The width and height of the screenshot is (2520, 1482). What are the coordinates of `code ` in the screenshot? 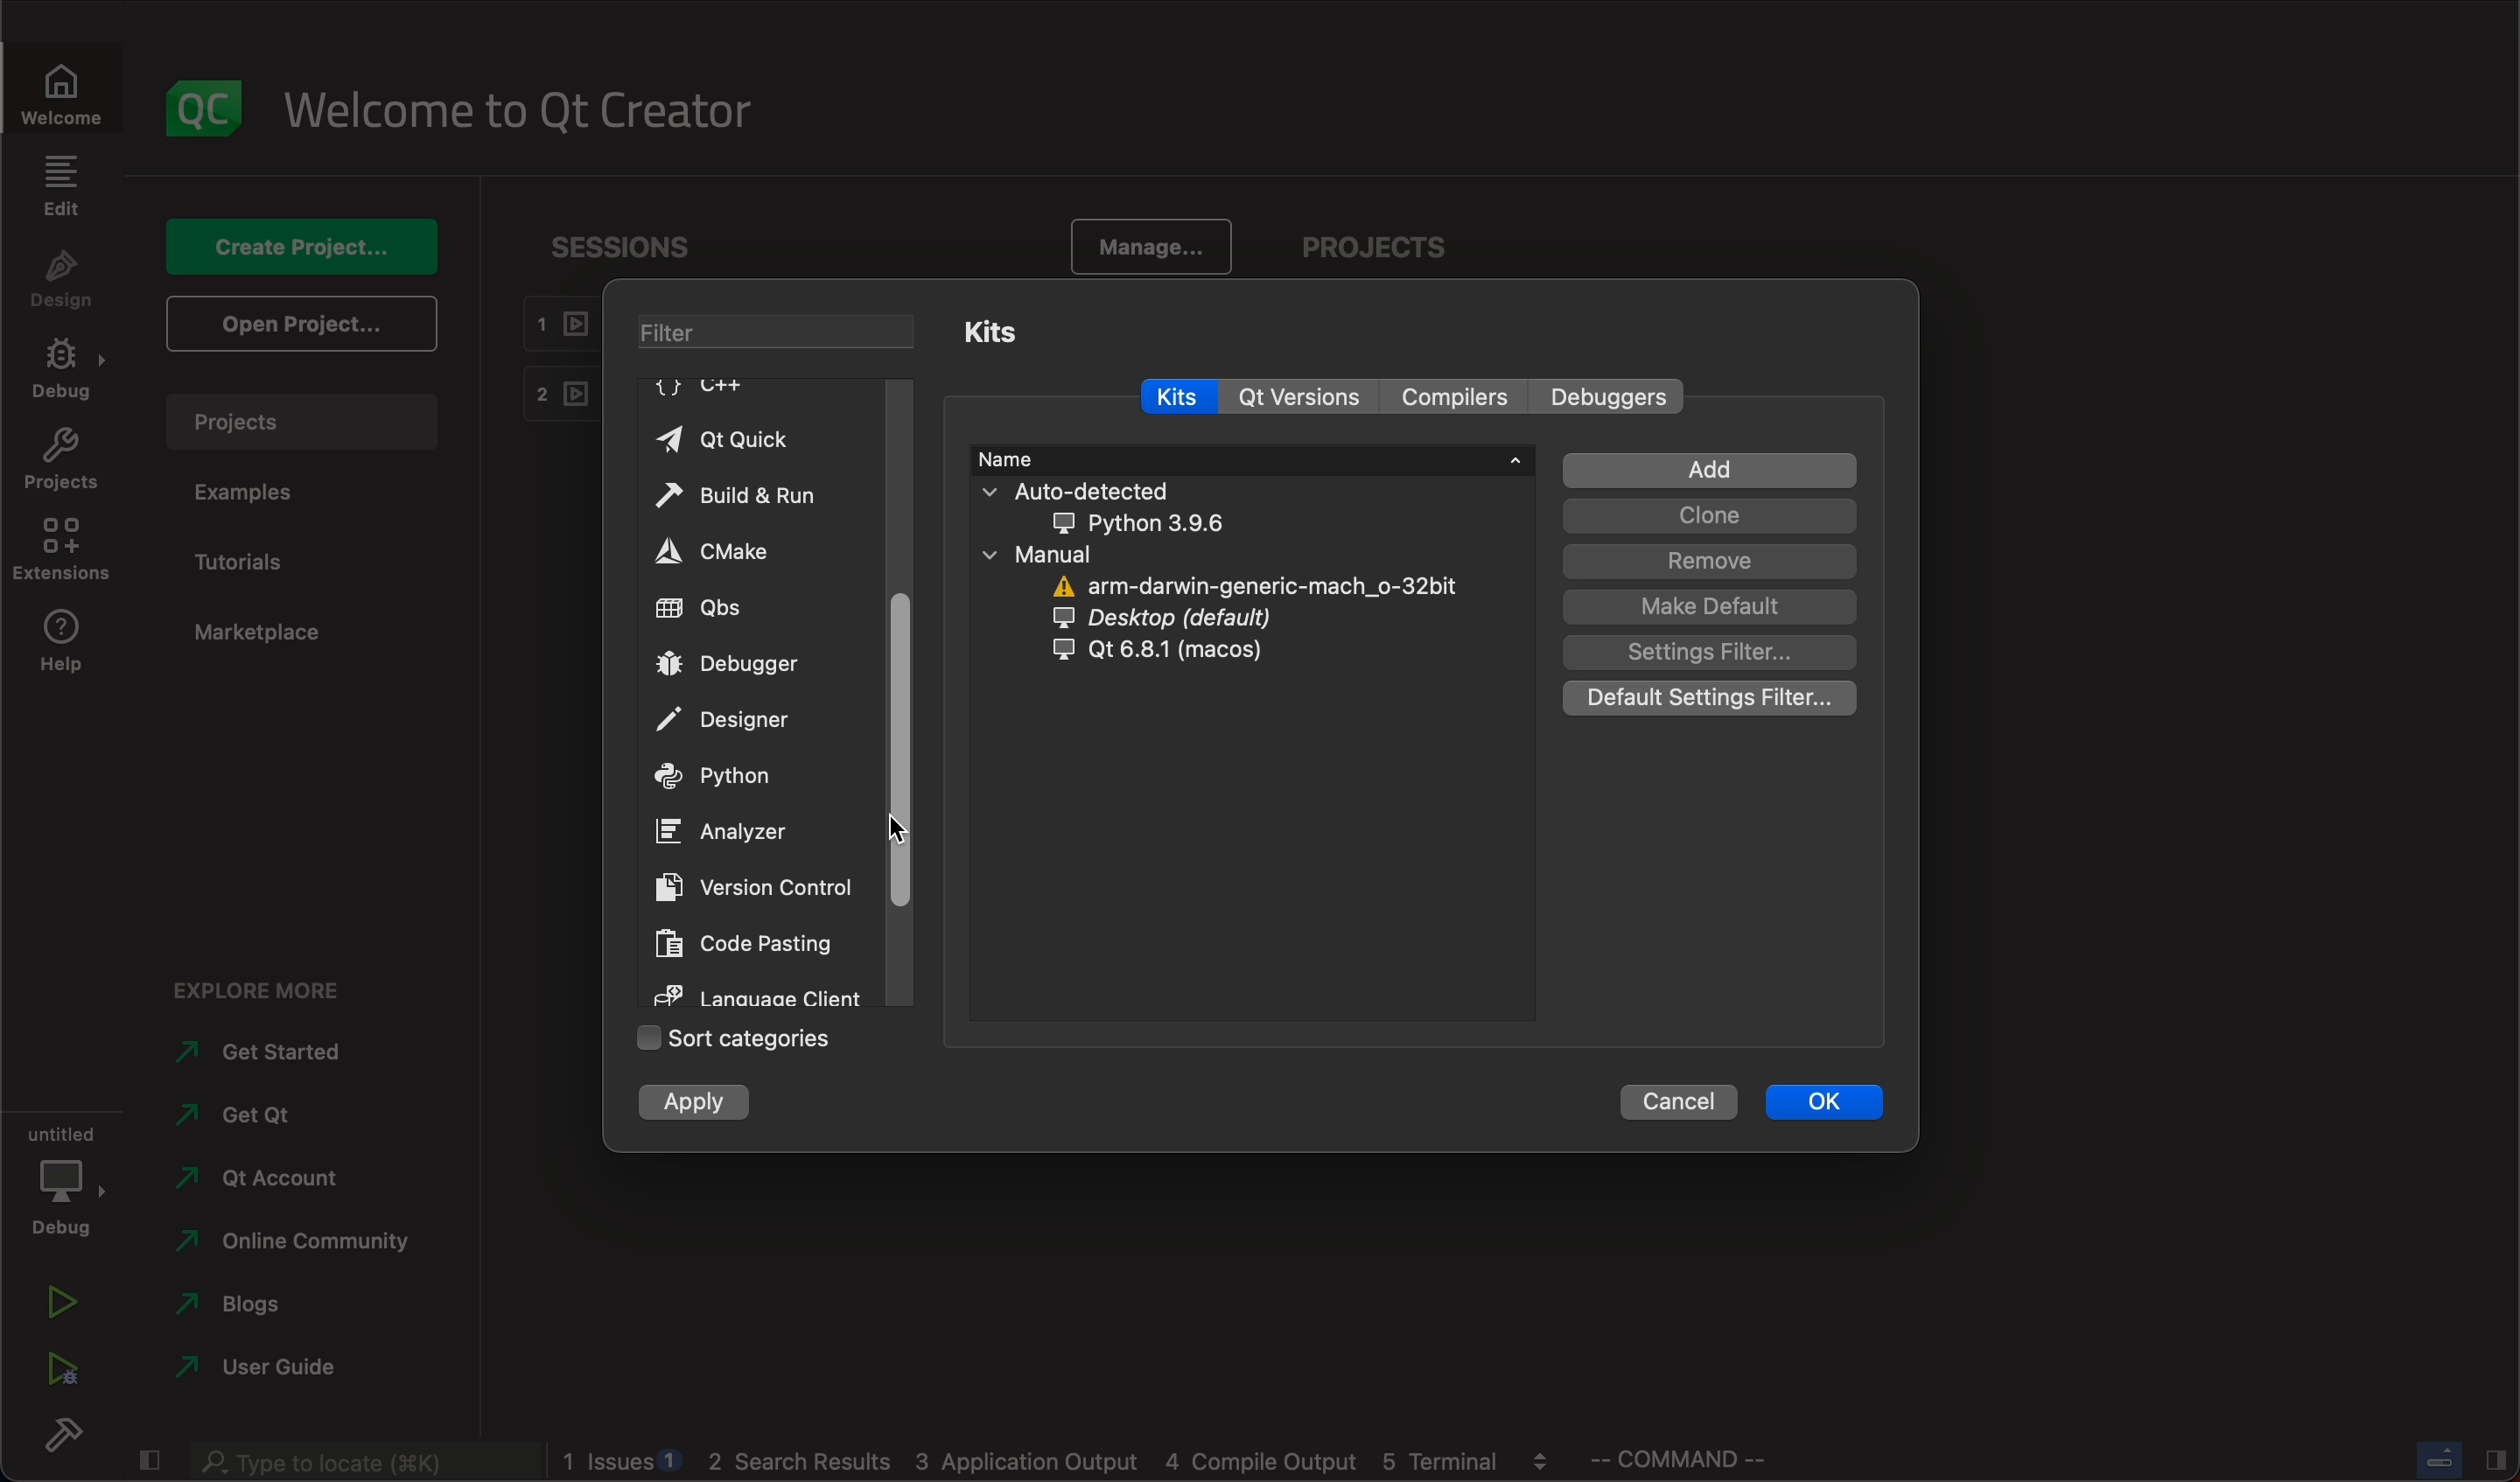 It's located at (755, 938).